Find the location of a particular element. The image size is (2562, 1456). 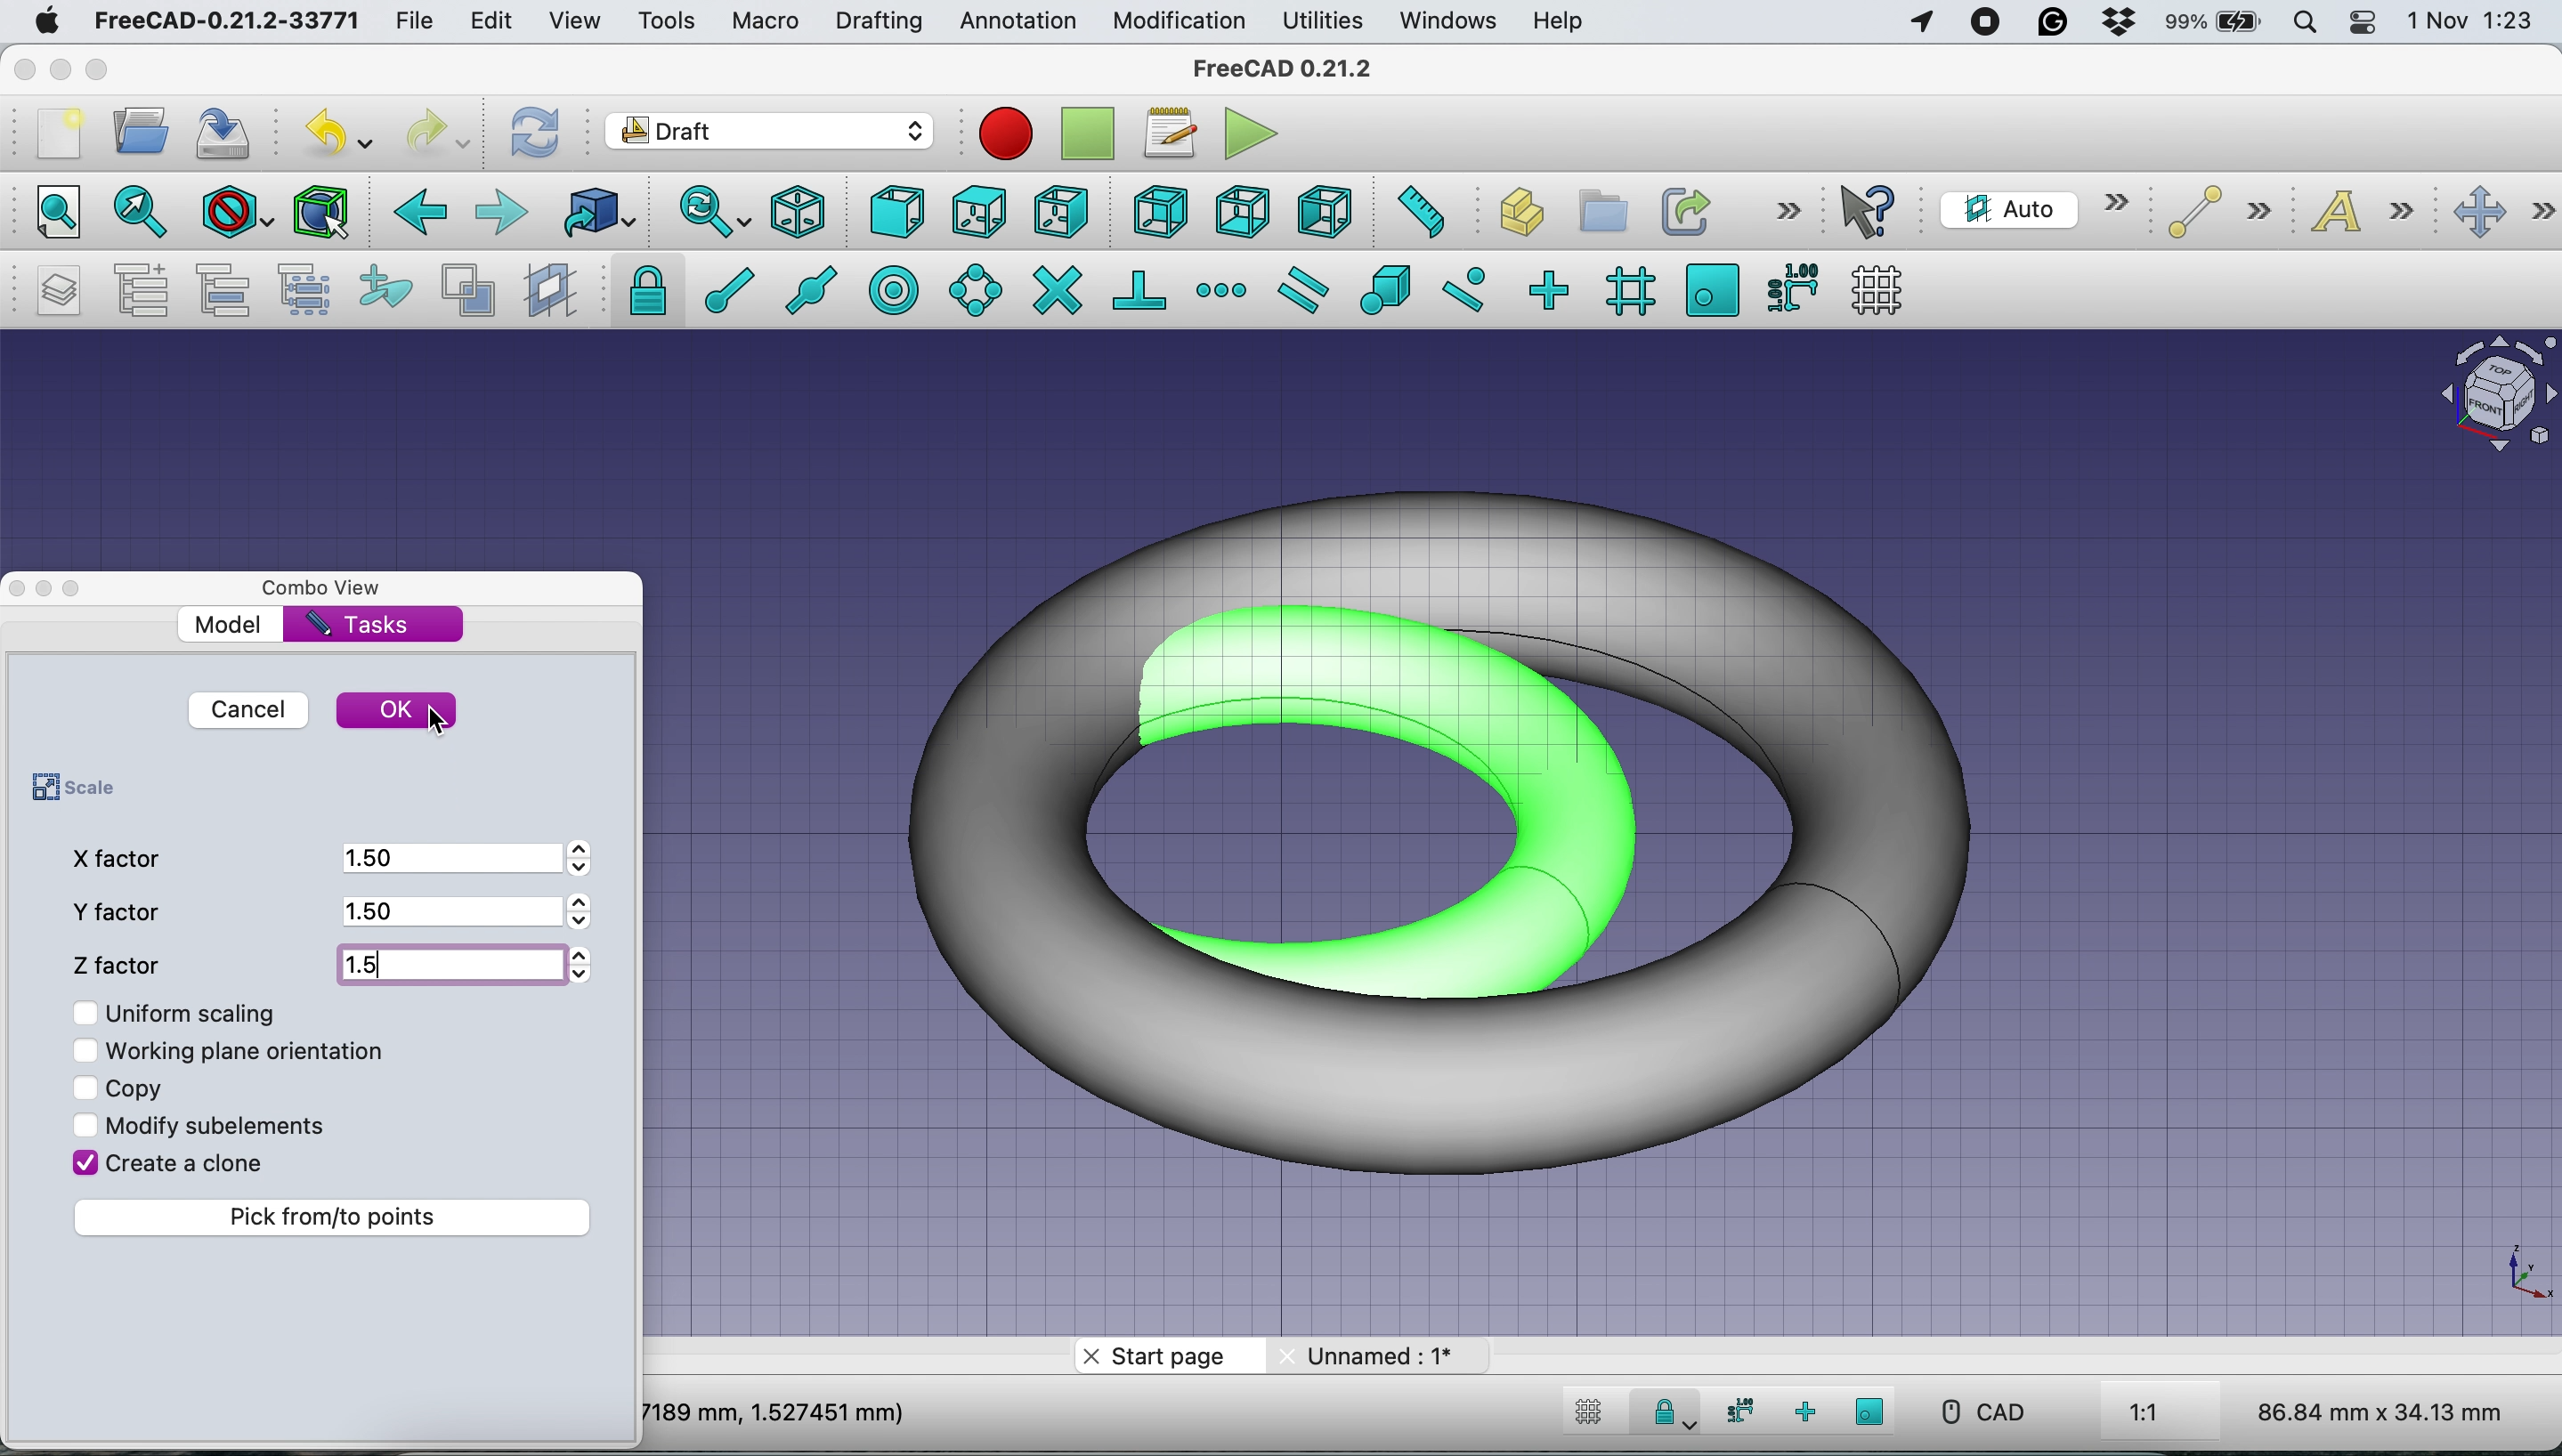

Checkbox is located at coordinates (83, 1009).